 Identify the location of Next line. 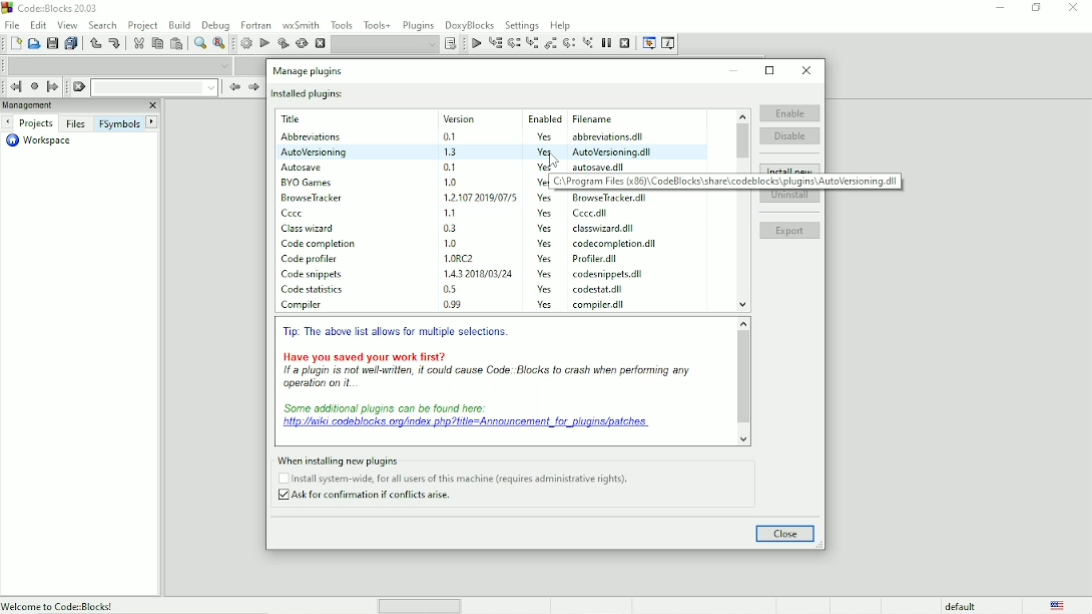
(515, 44).